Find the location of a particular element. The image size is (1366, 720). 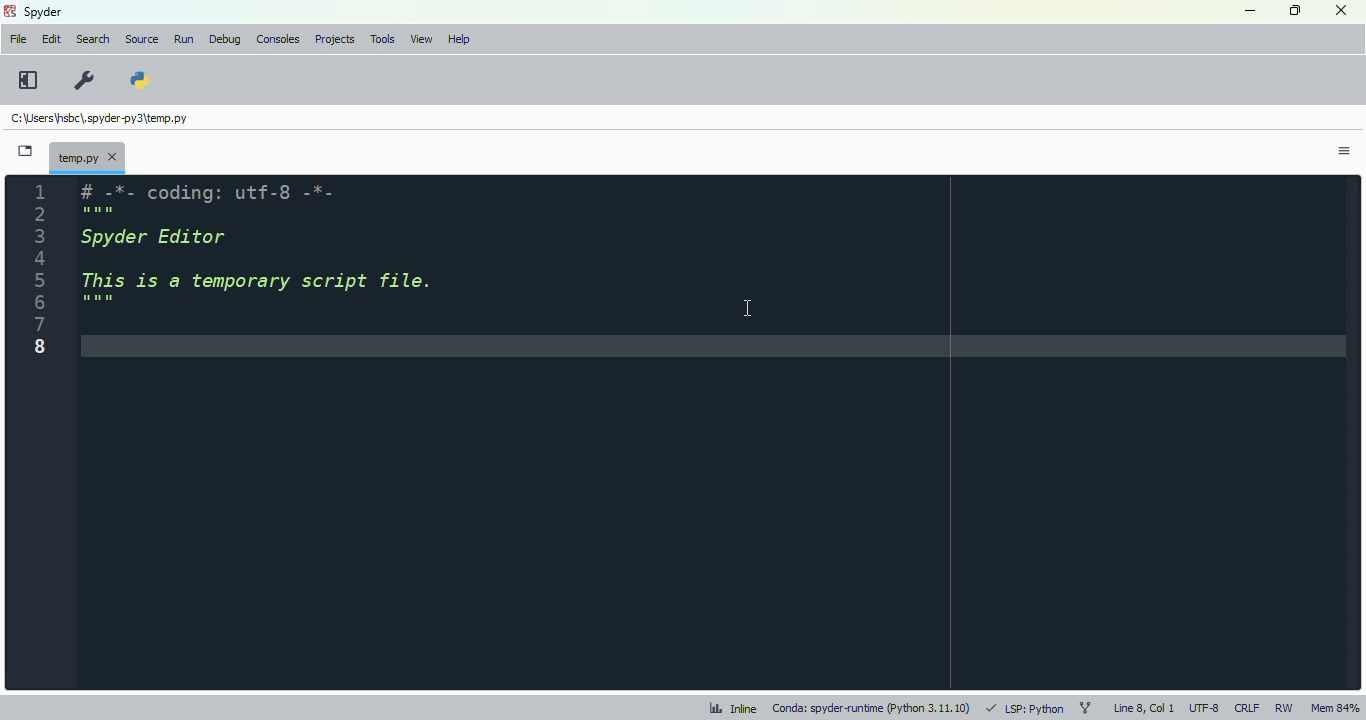

editor is located at coordinates (721, 431).